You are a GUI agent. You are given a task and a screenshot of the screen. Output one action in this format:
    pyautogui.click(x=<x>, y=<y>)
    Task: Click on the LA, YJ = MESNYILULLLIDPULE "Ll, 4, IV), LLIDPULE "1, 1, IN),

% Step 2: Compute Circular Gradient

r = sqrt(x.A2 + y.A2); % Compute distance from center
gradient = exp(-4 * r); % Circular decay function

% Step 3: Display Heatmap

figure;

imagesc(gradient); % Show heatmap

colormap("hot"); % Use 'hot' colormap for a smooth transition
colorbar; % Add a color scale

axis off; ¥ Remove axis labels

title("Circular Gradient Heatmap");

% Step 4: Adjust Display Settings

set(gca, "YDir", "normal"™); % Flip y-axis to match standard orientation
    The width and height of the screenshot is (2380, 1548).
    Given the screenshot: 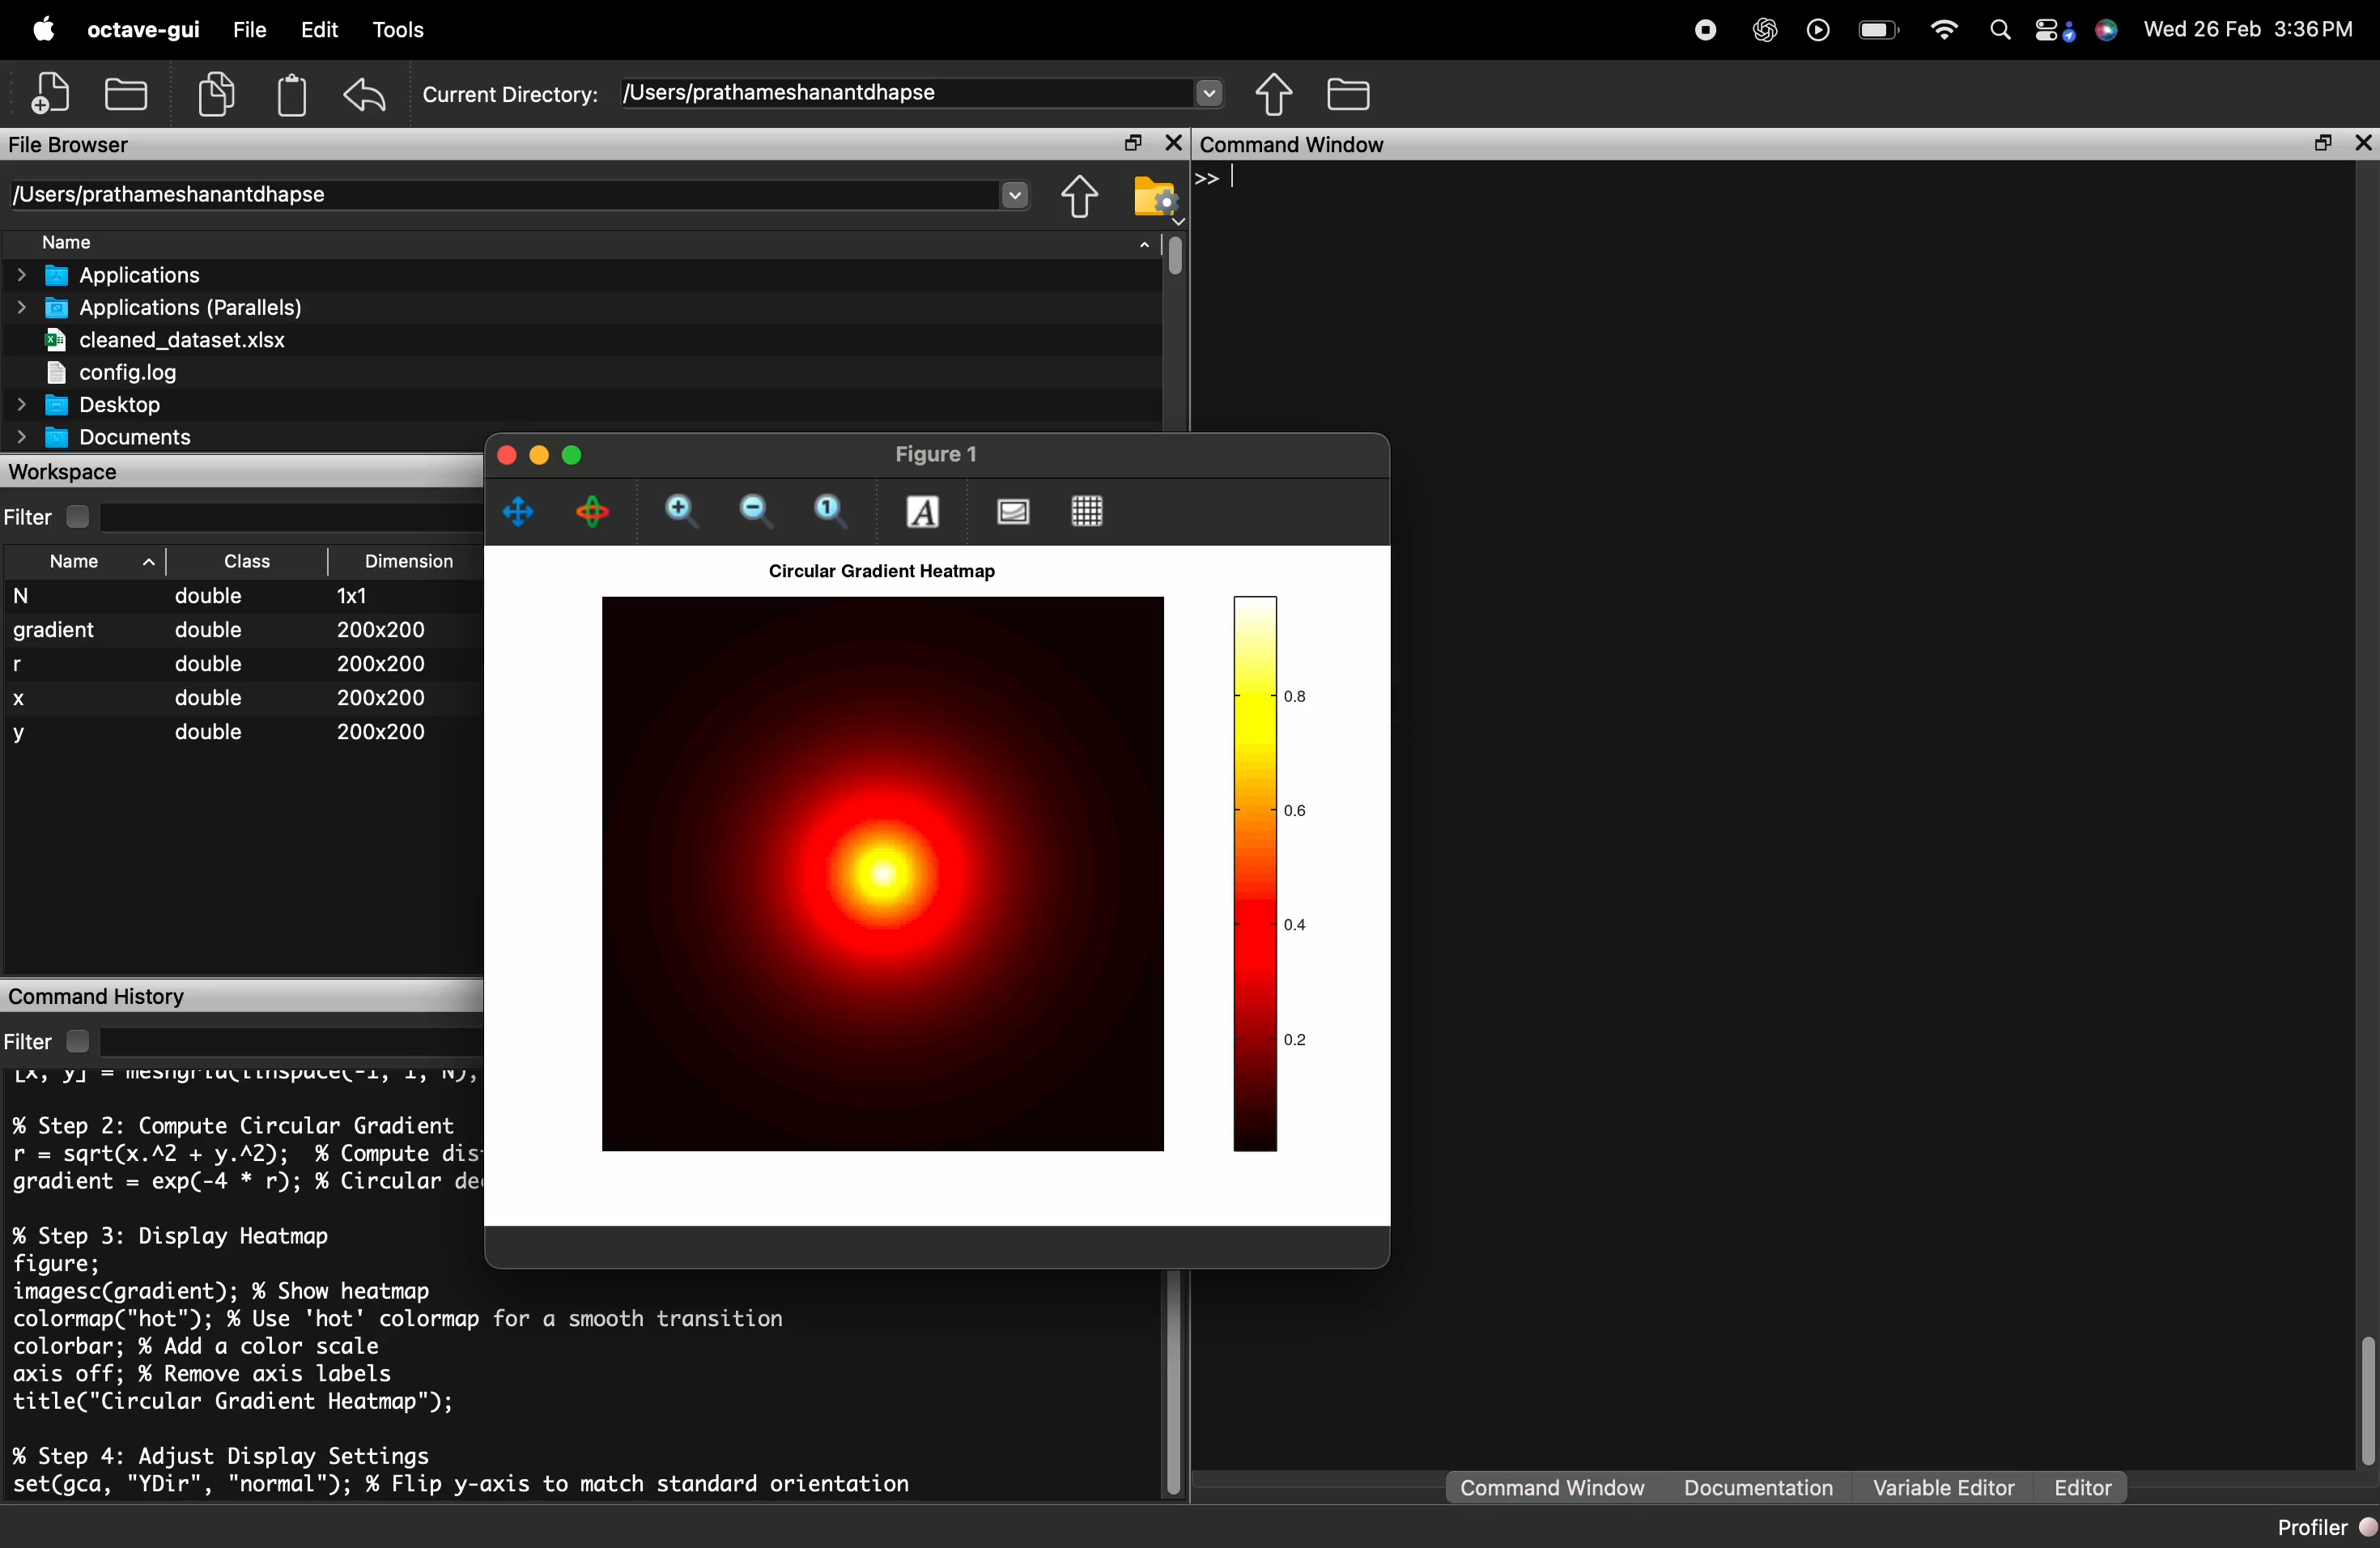 What is the action you would take?
    pyautogui.click(x=237, y=1284)
    